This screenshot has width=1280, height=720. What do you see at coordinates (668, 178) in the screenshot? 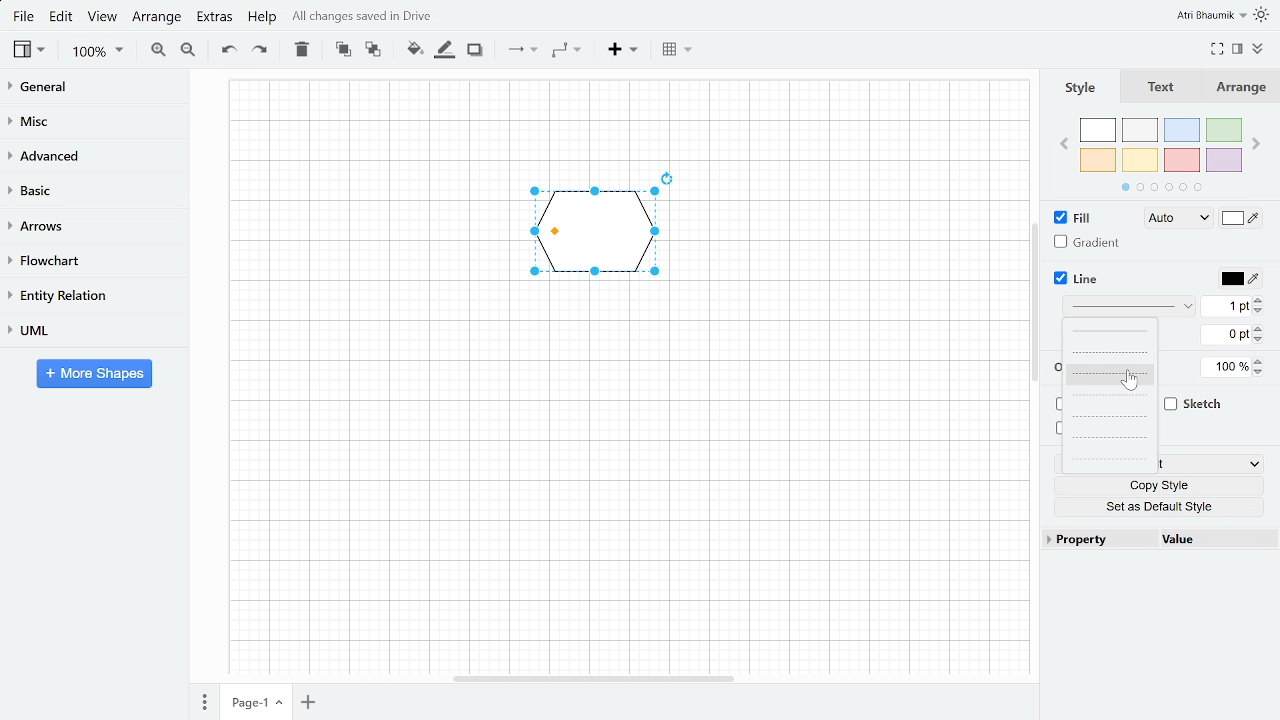
I see `Rotate` at bounding box center [668, 178].